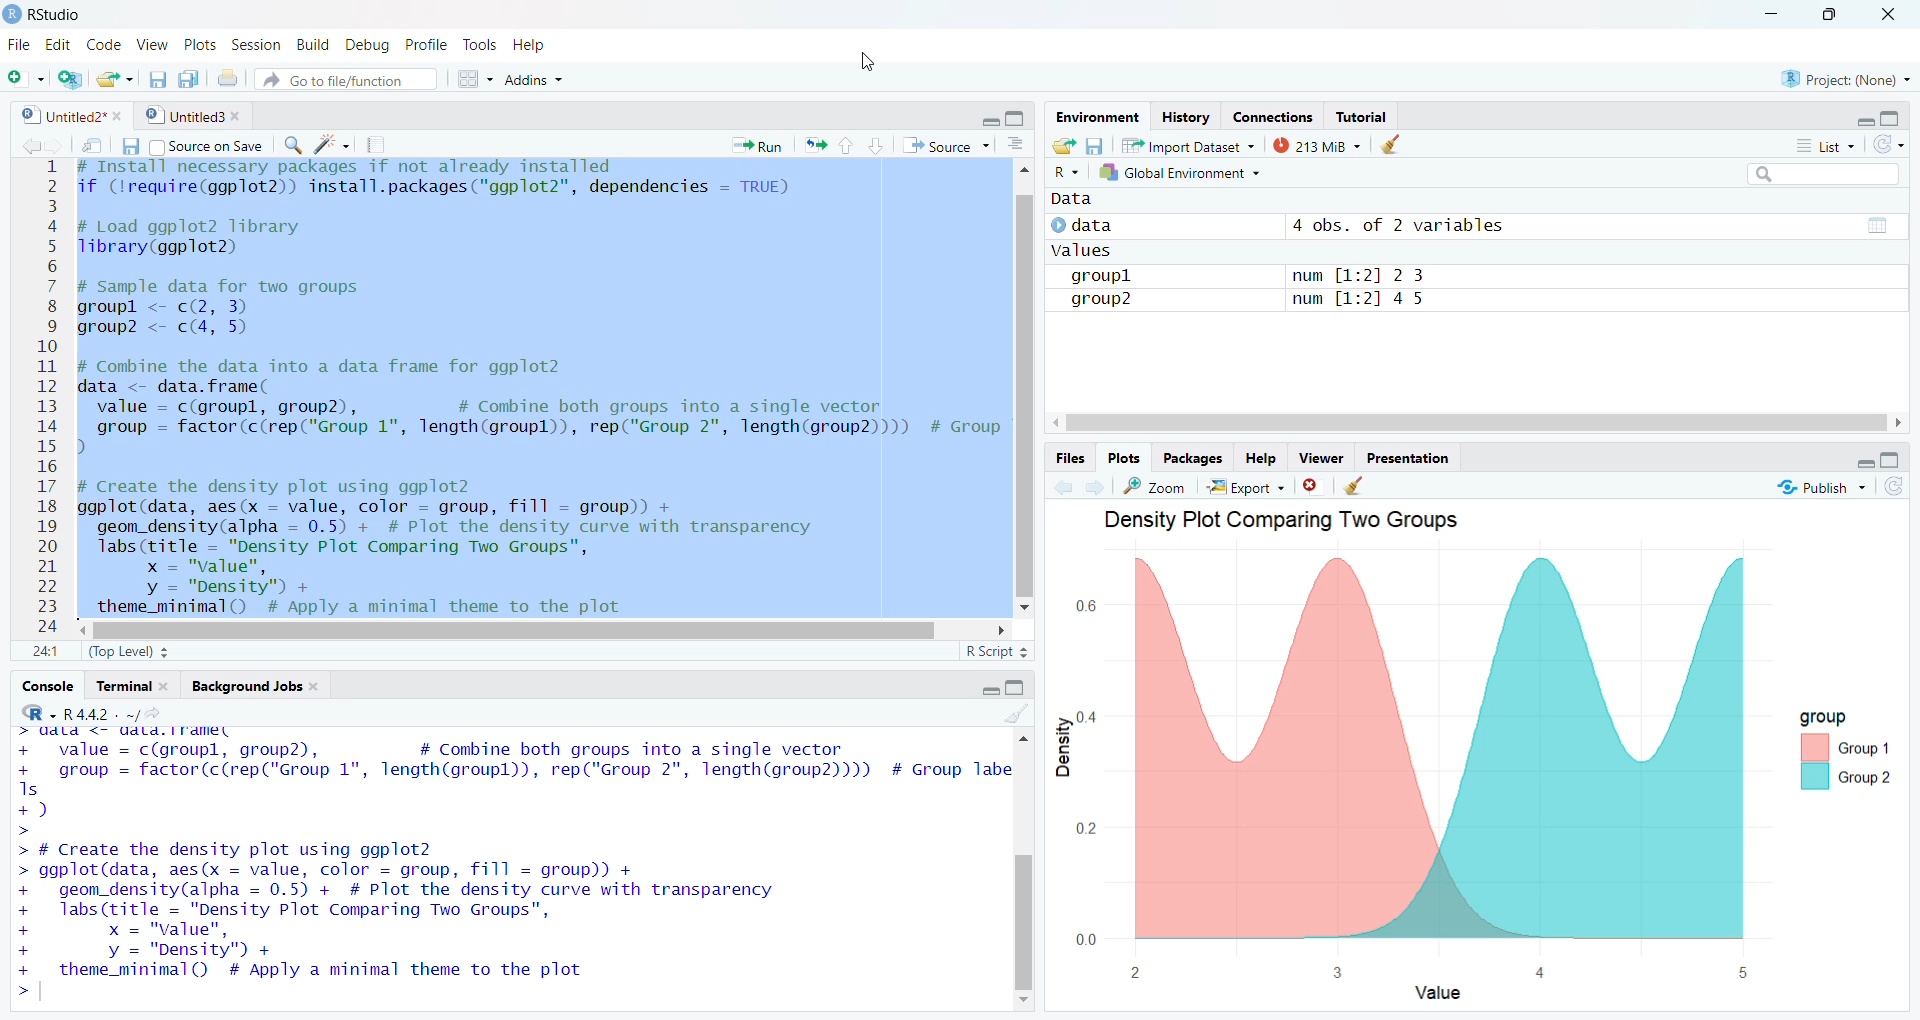 The height and width of the screenshot is (1020, 1920). I want to click on export, so click(1244, 484).